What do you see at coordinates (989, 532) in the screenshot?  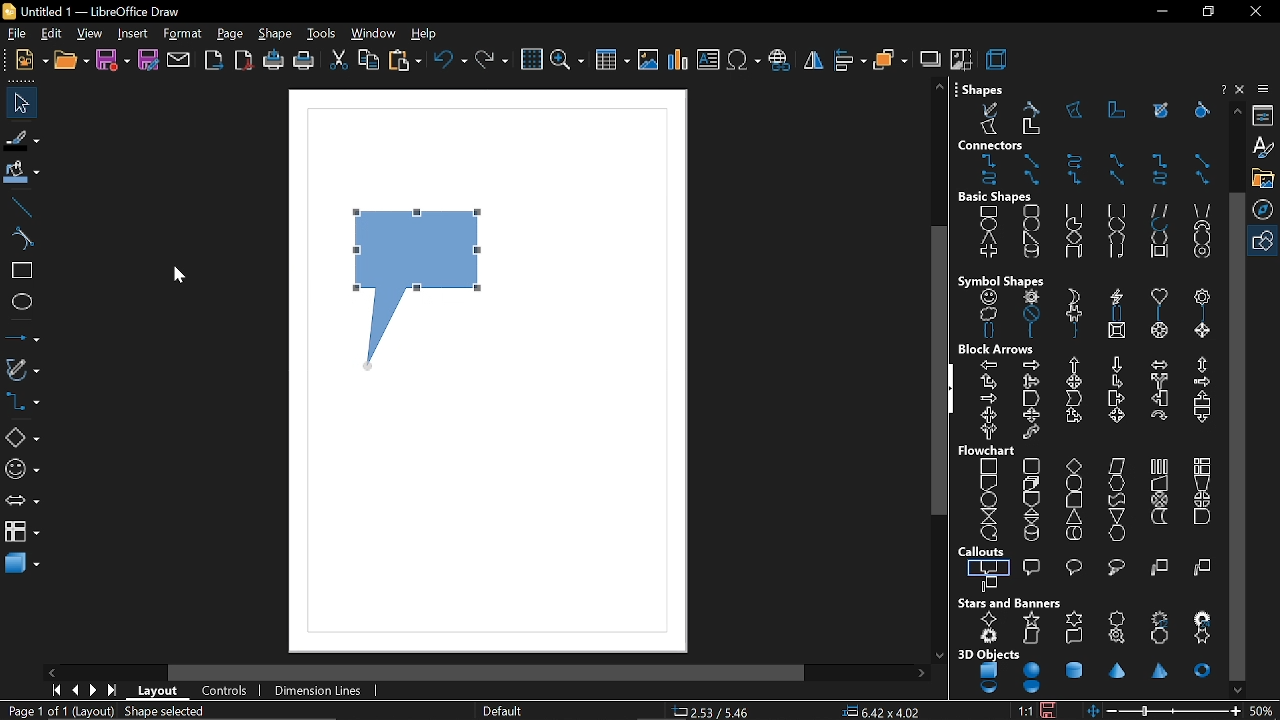 I see `sequential access` at bounding box center [989, 532].